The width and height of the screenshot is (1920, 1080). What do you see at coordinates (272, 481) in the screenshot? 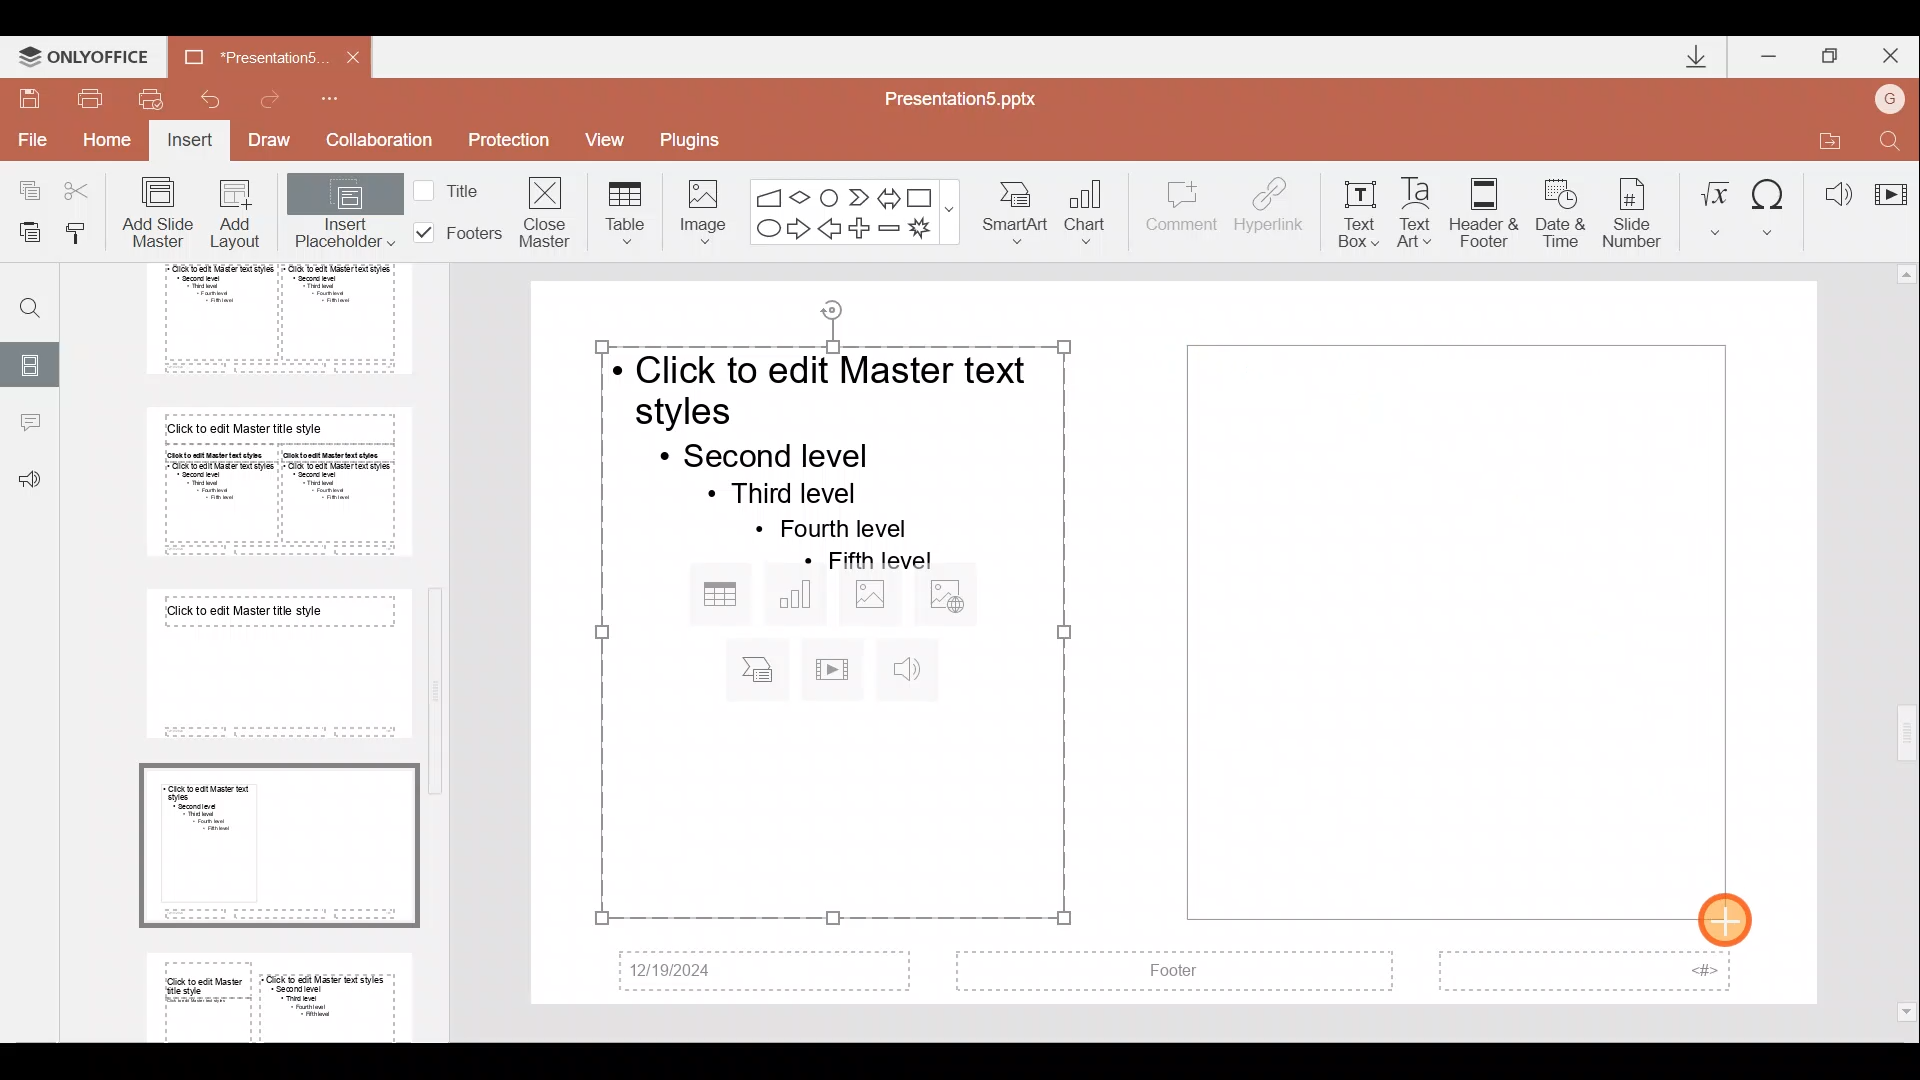
I see `Slide 6` at bounding box center [272, 481].